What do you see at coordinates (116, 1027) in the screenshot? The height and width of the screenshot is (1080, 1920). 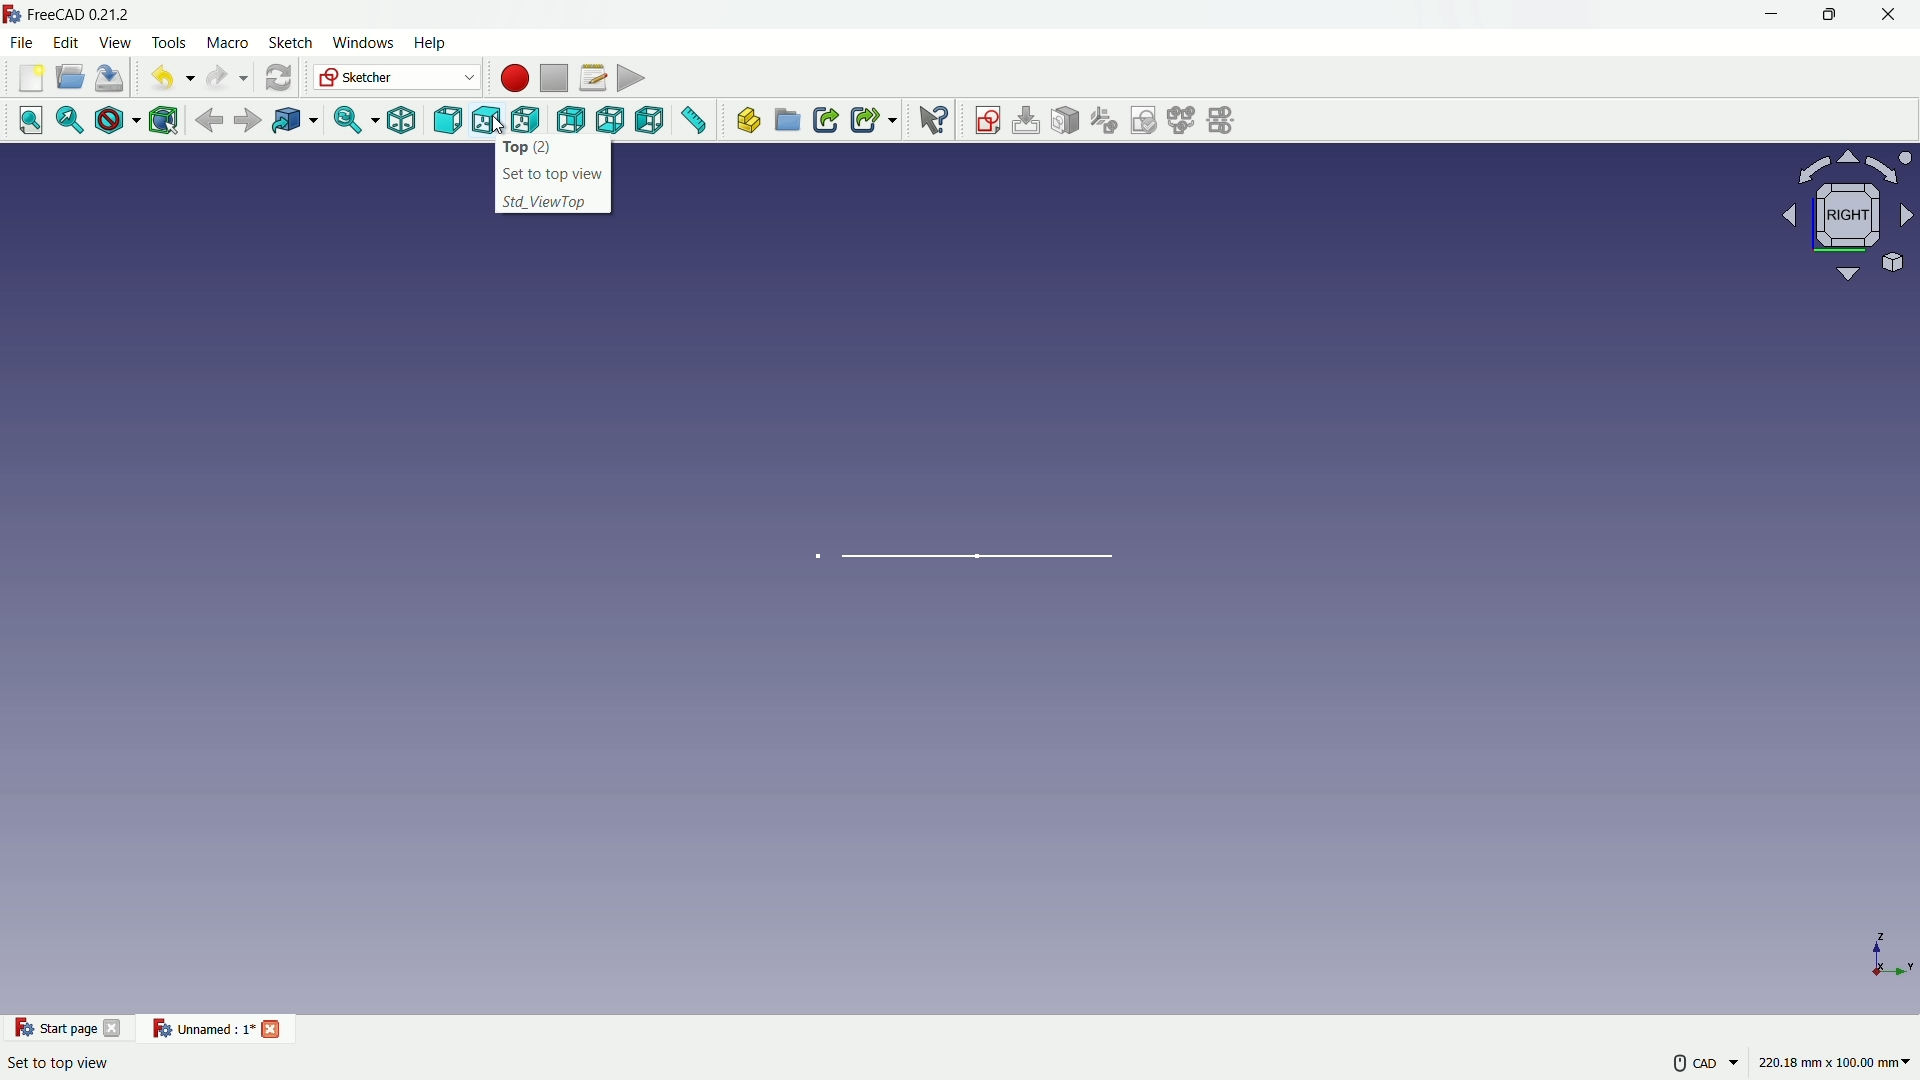 I see `close` at bounding box center [116, 1027].